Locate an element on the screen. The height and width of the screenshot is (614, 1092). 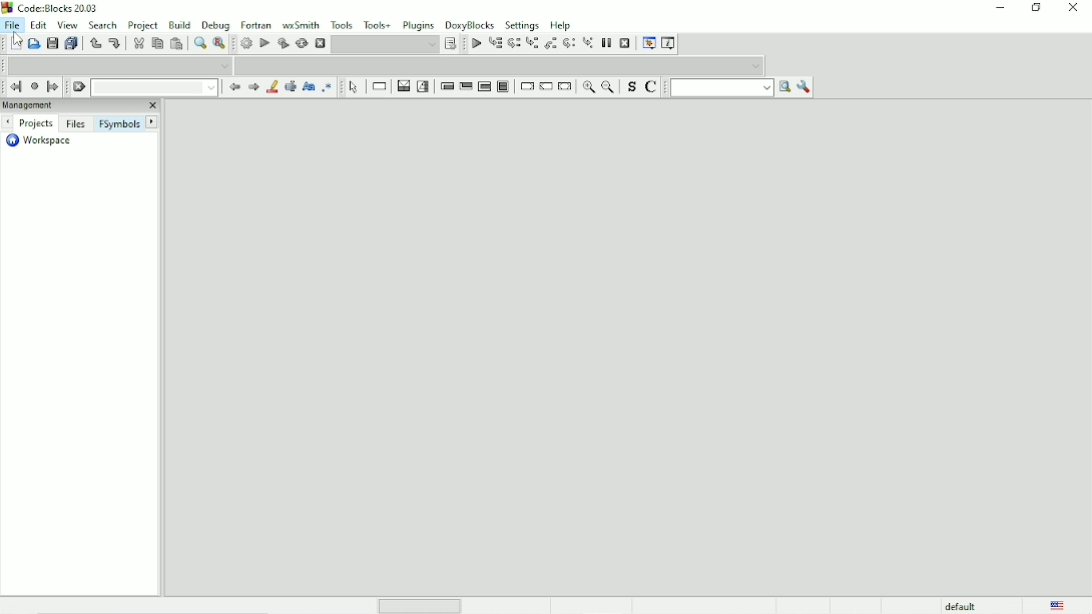
wxSmith is located at coordinates (300, 24).